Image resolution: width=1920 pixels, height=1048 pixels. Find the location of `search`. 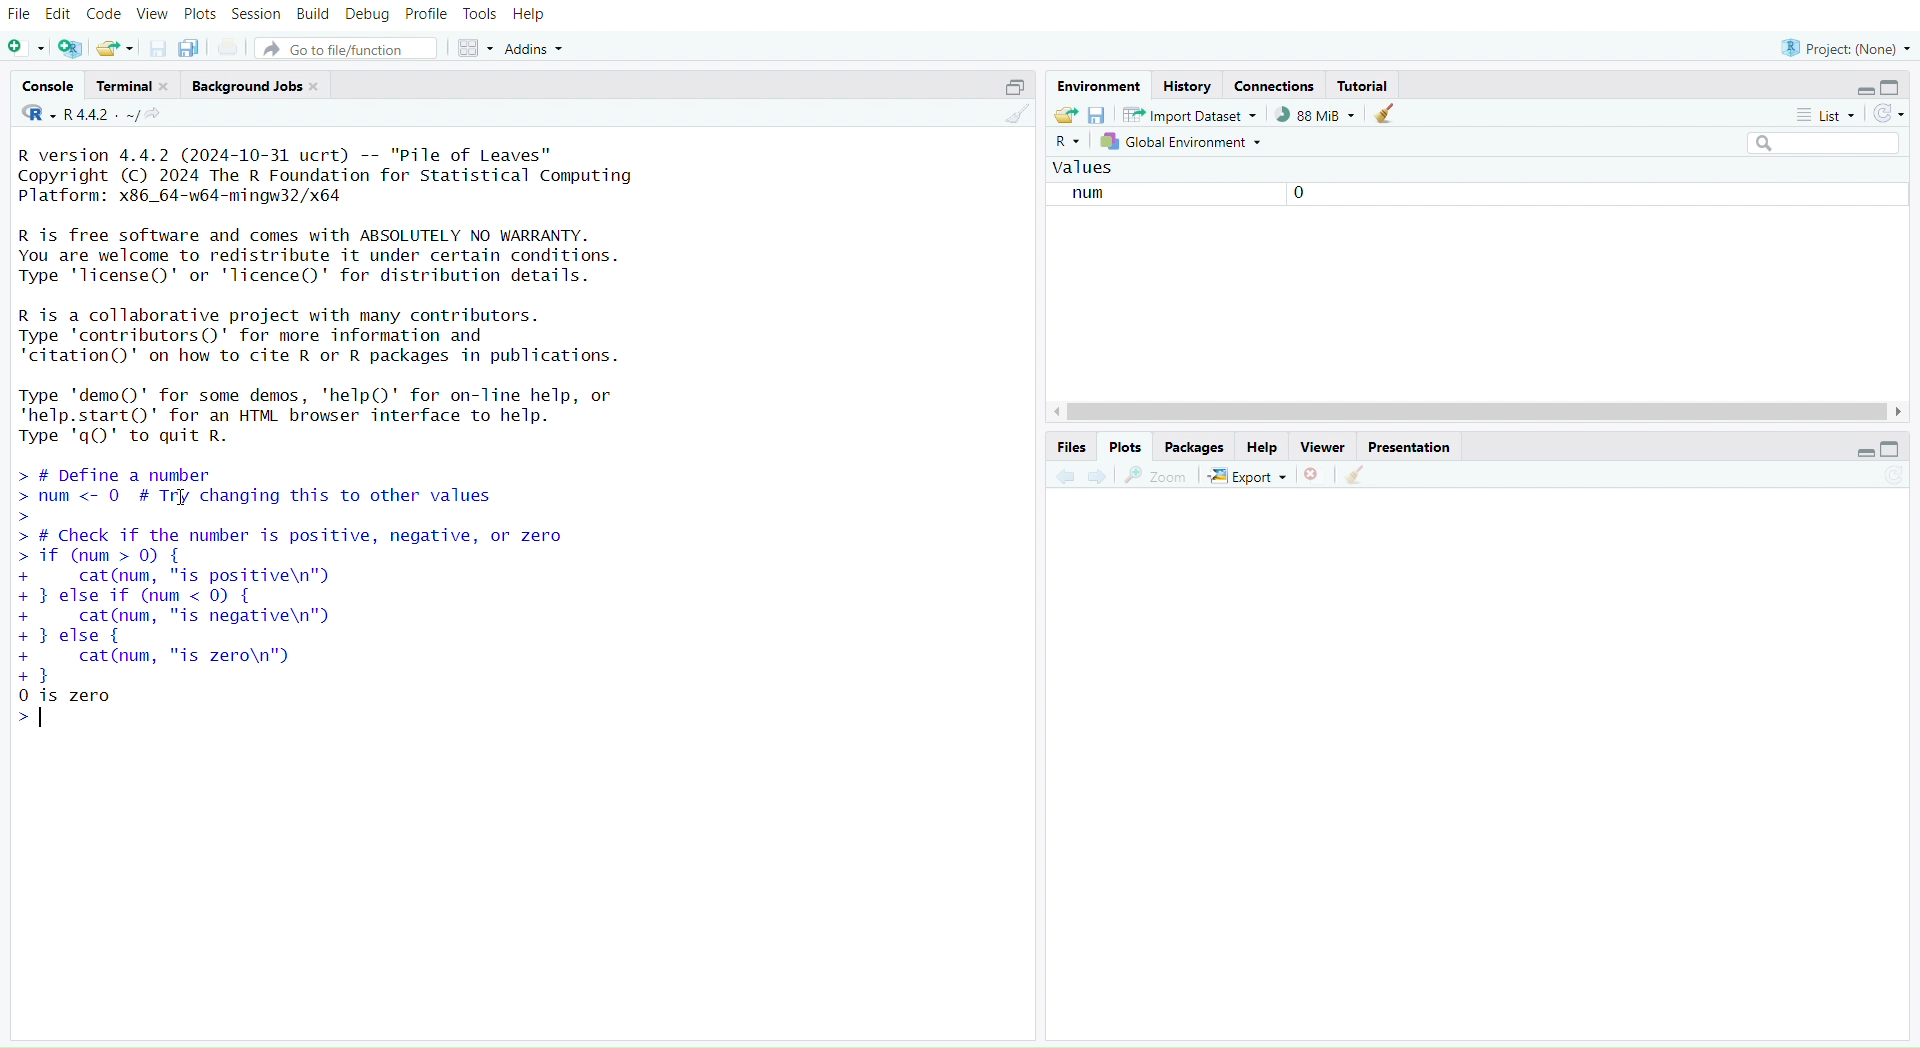

search is located at coordinates (1814, 144).